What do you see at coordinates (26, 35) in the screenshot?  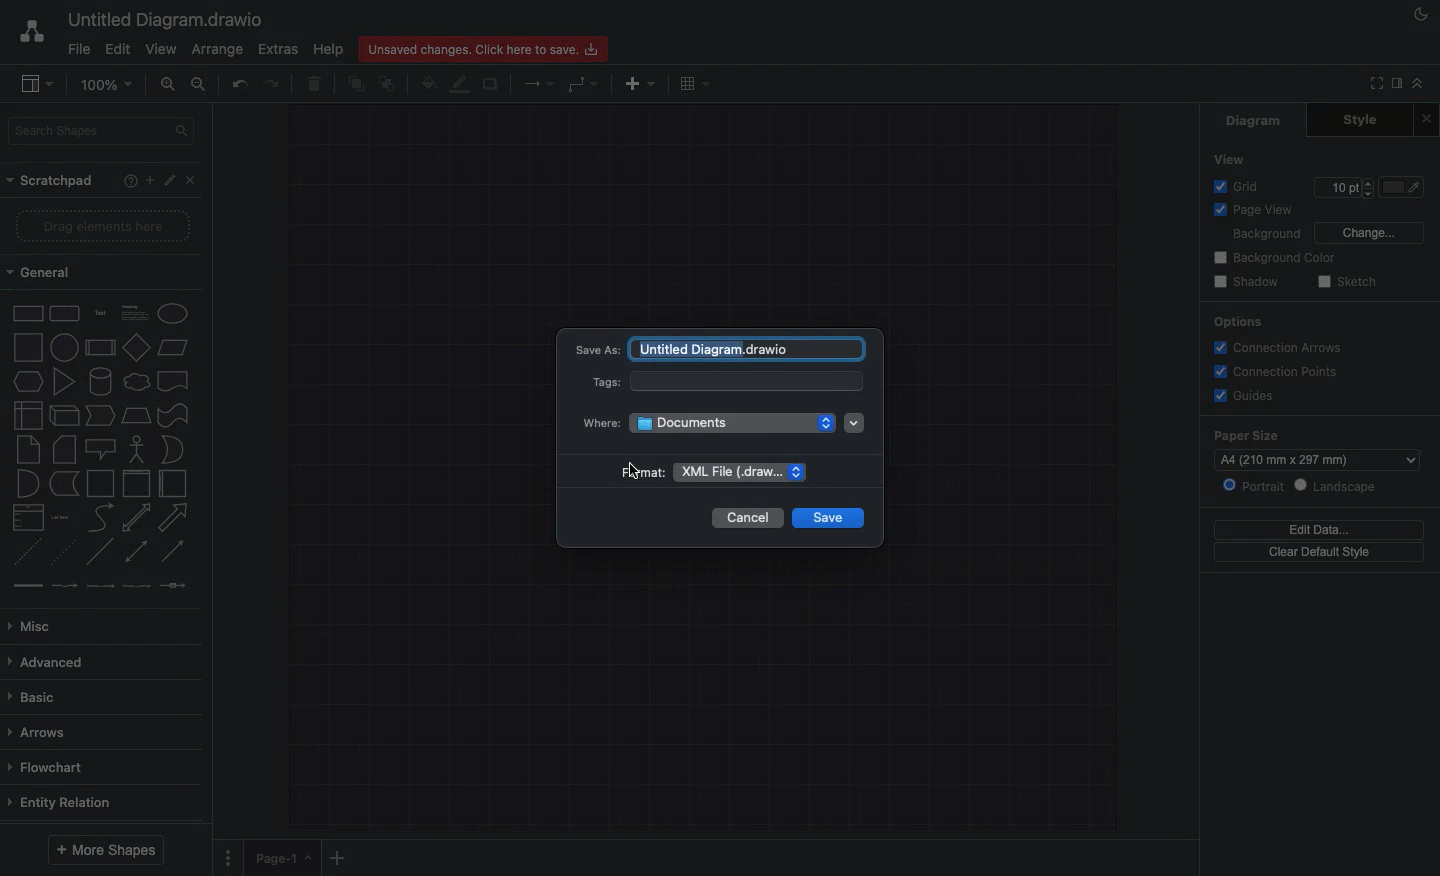 I see `Draw.io` at bounding box center [26, 35].